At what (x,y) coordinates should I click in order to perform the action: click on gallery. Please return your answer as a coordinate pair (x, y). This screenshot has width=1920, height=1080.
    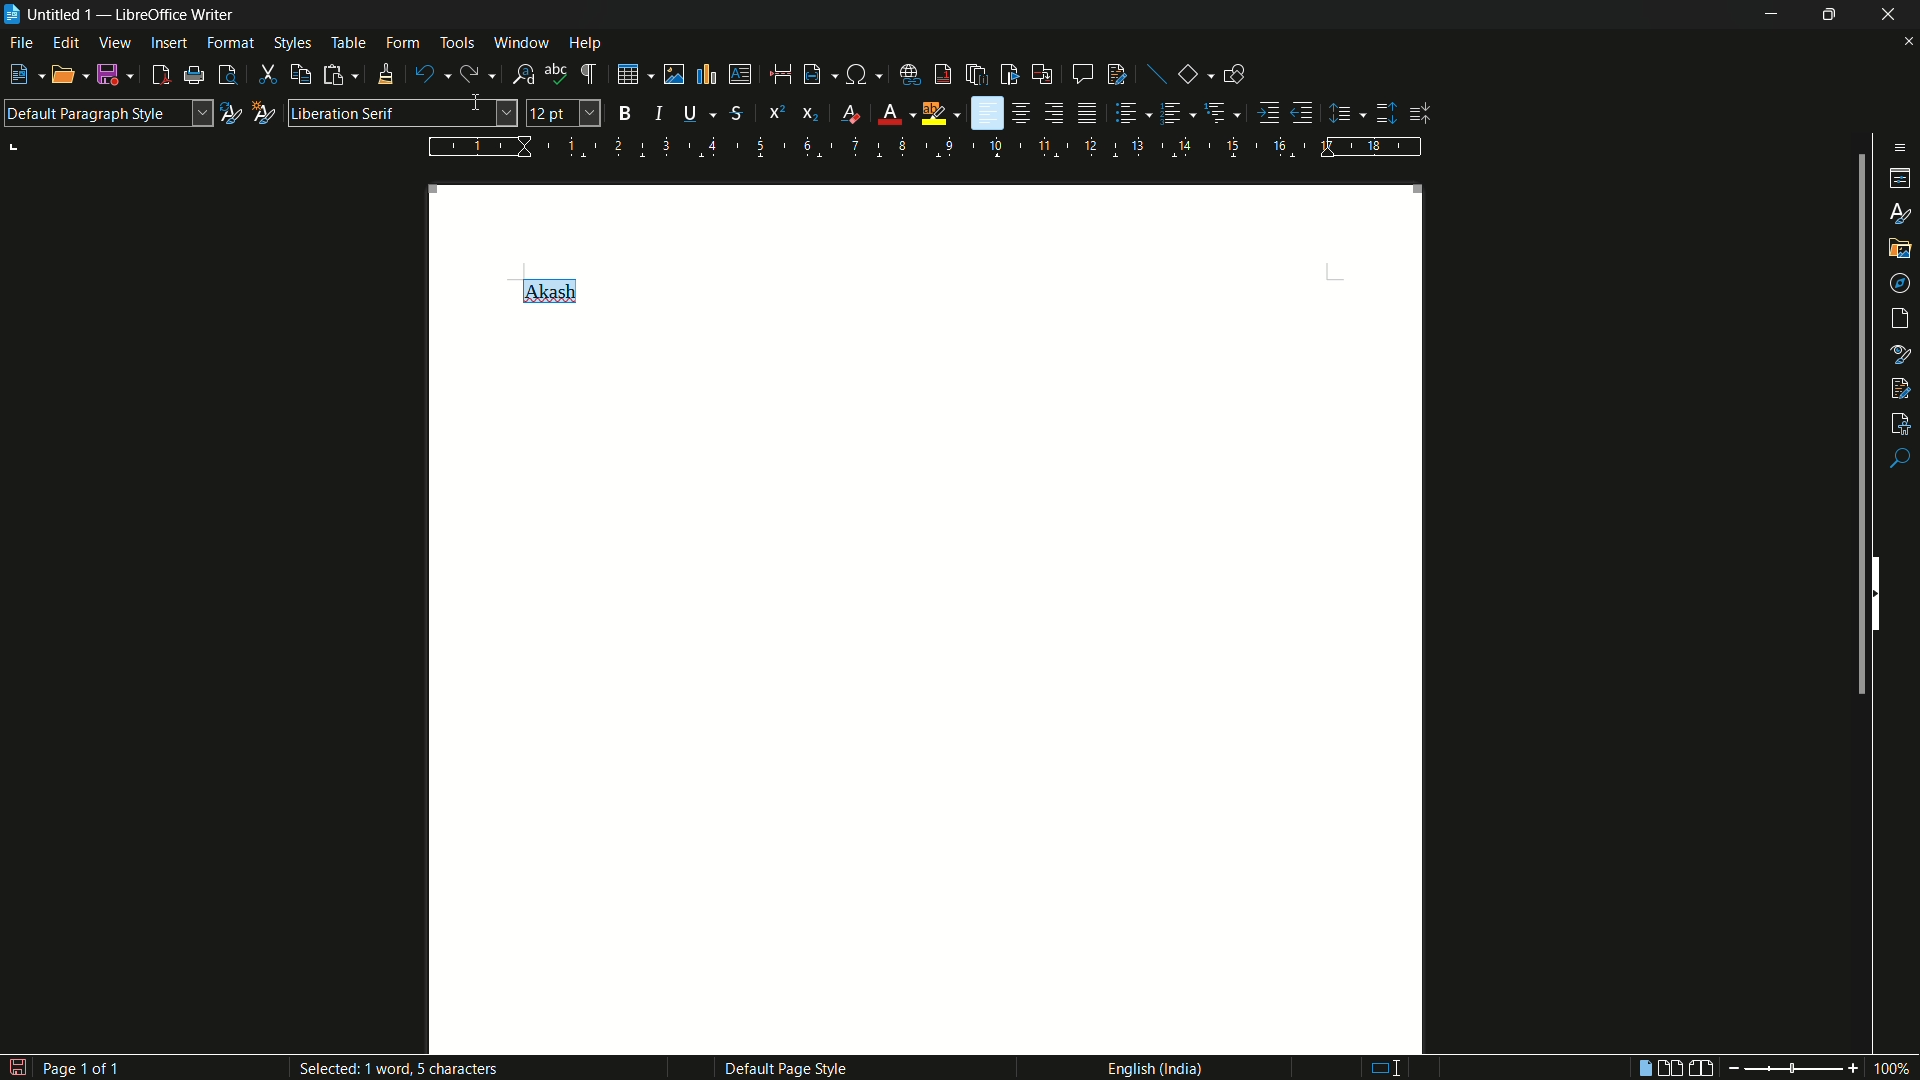
    Looking at the image, I should click on (1900, 246).